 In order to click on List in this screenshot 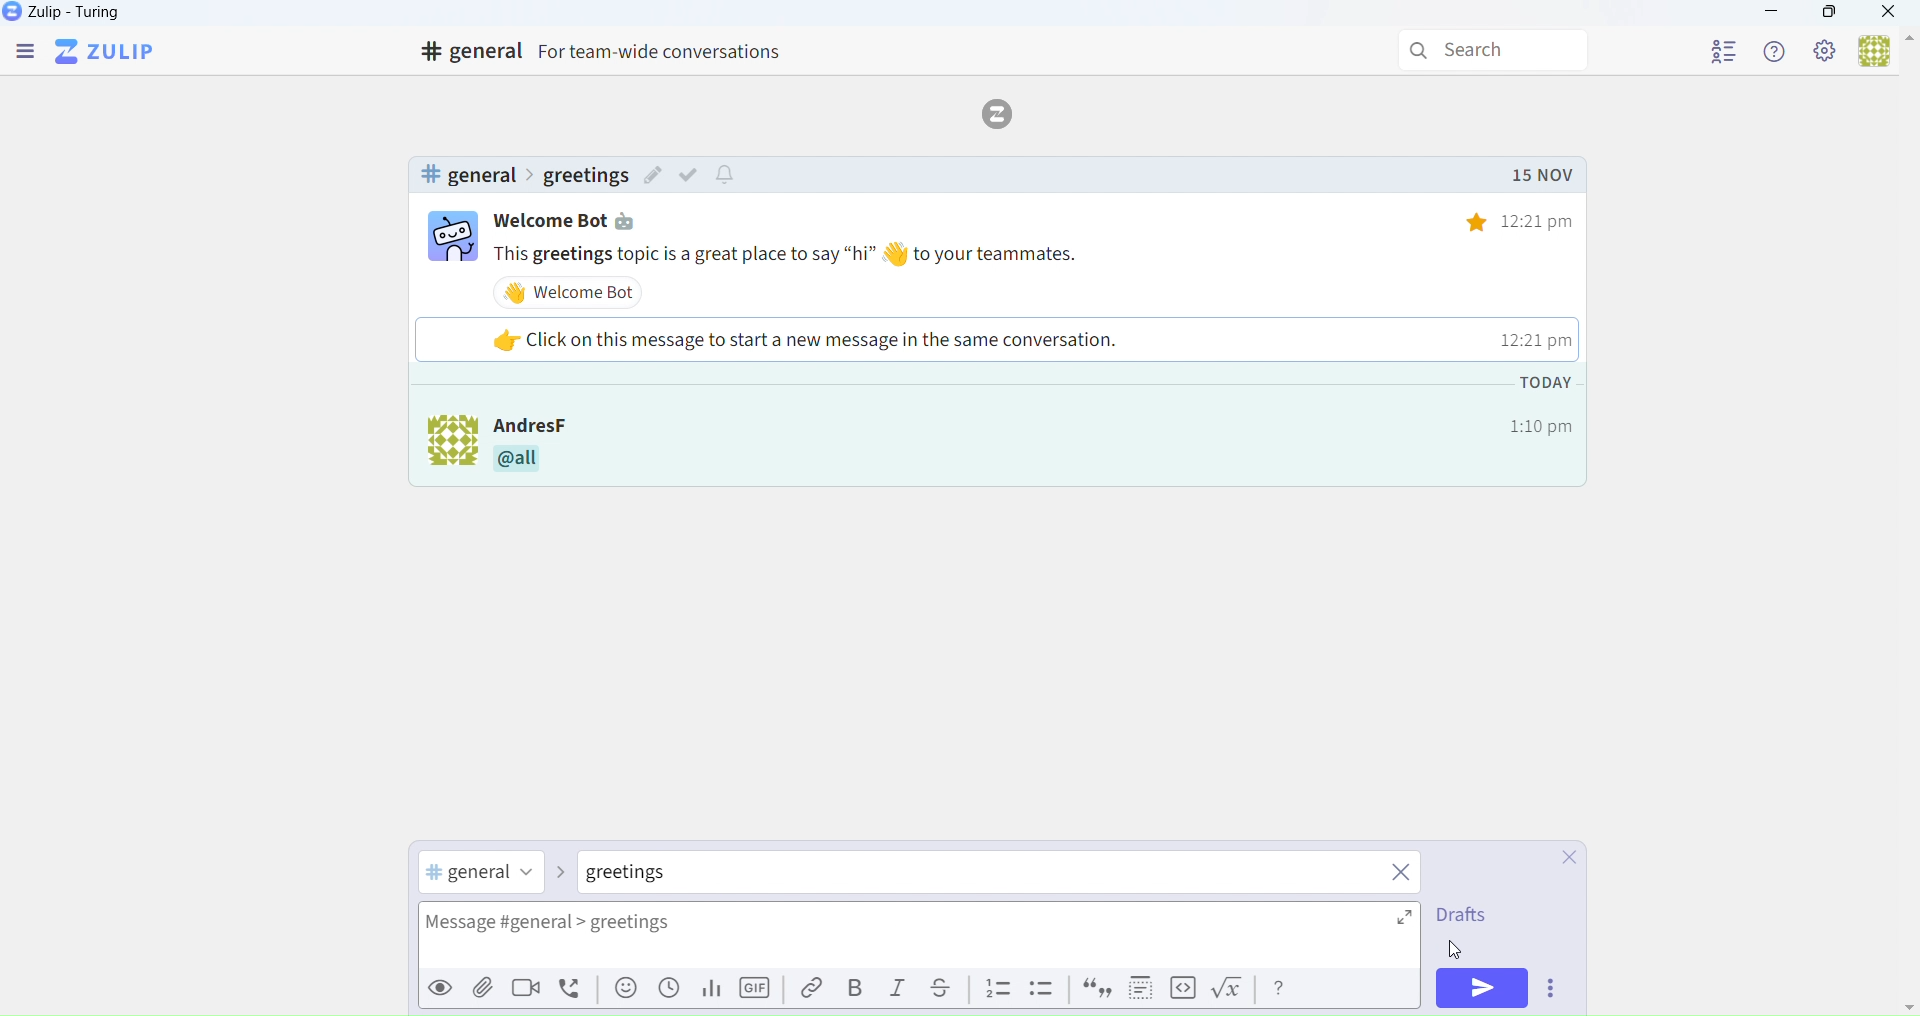, I will do `click(998, 989)`.